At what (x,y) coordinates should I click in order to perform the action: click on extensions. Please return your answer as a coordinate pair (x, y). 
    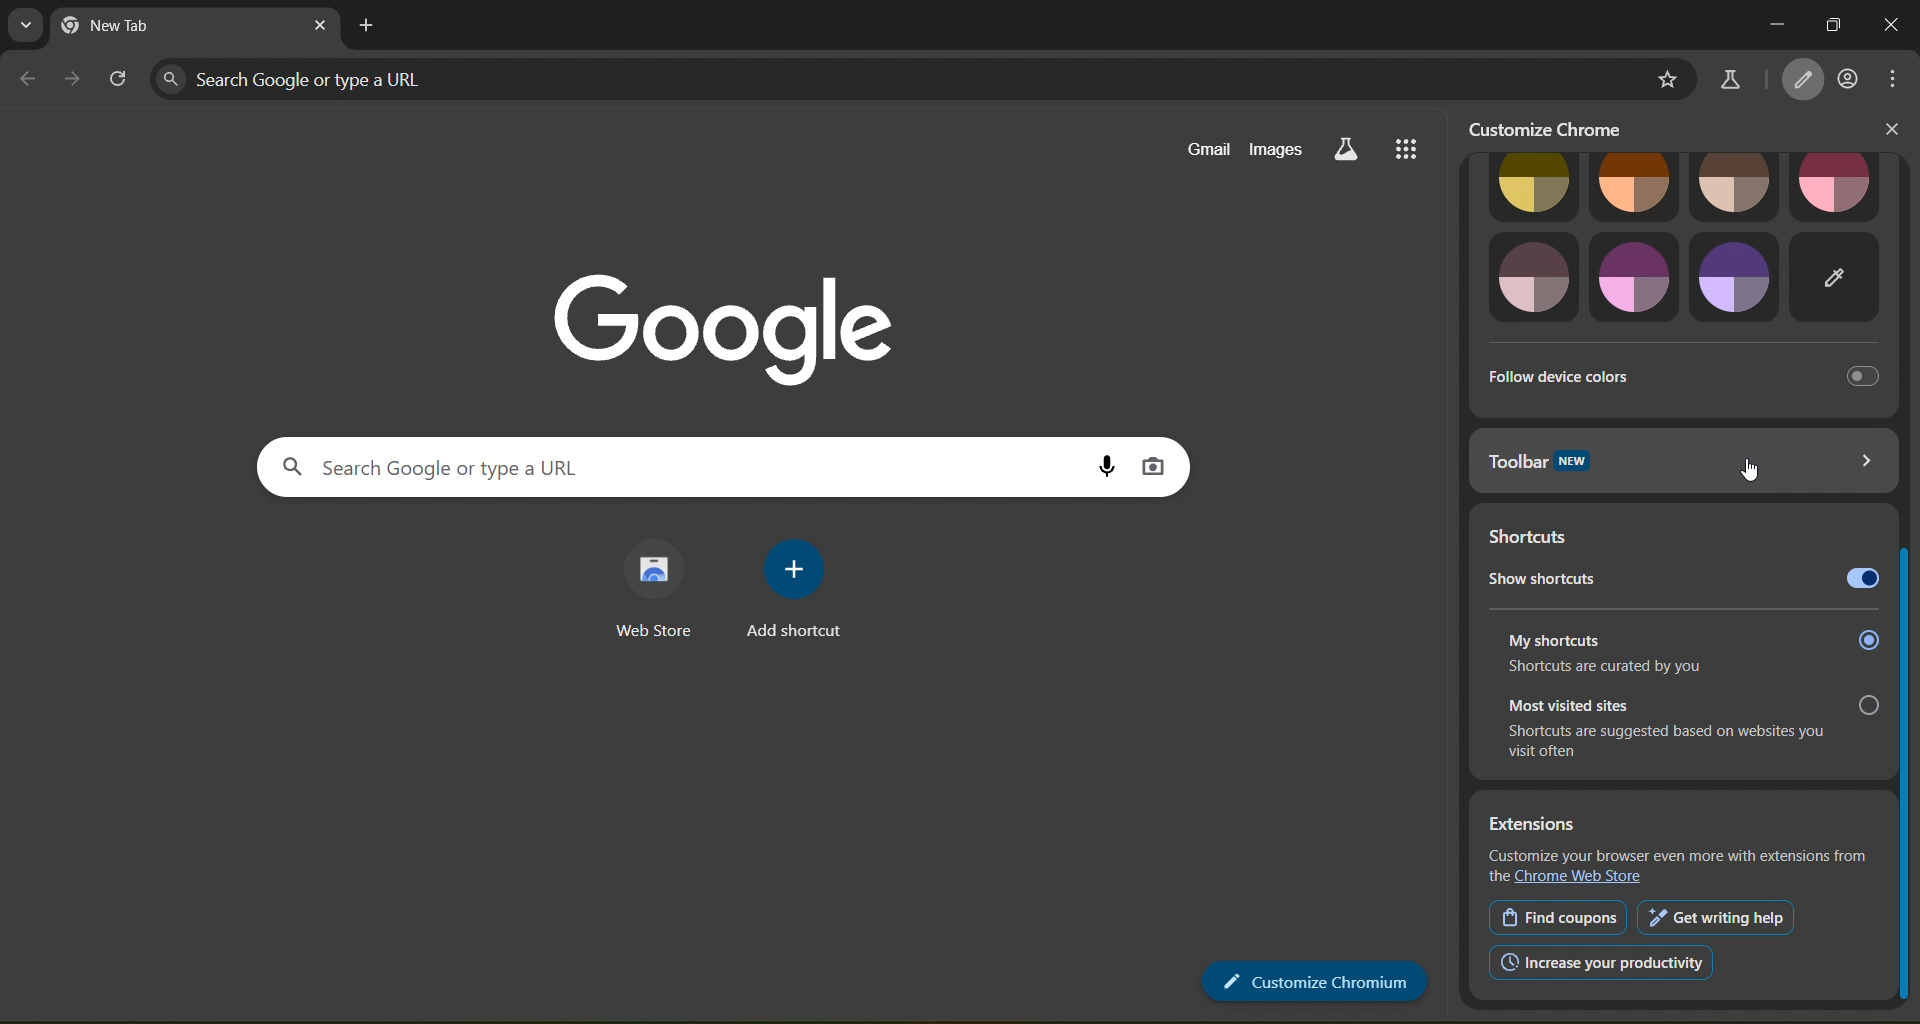
    Looking at the image, I should click on (1678, 824).